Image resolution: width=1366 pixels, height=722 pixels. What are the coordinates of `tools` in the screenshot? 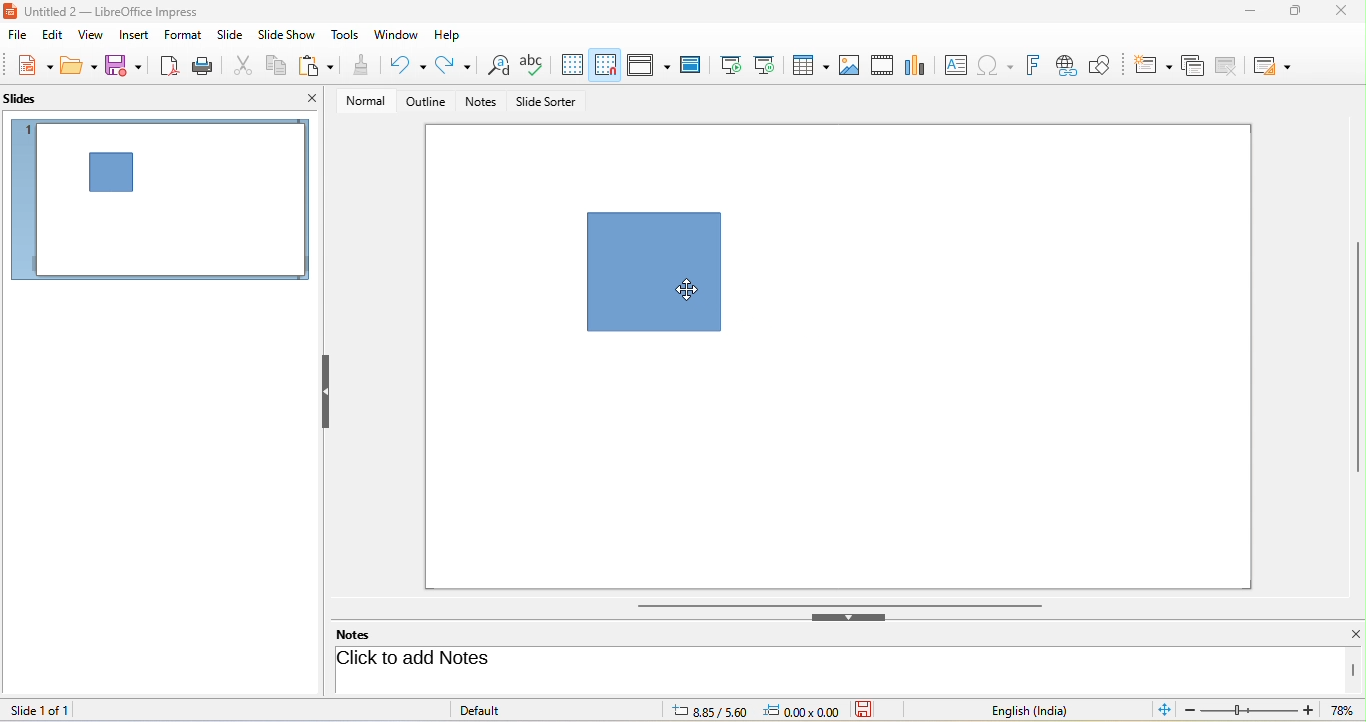 It's located at (346, 36).